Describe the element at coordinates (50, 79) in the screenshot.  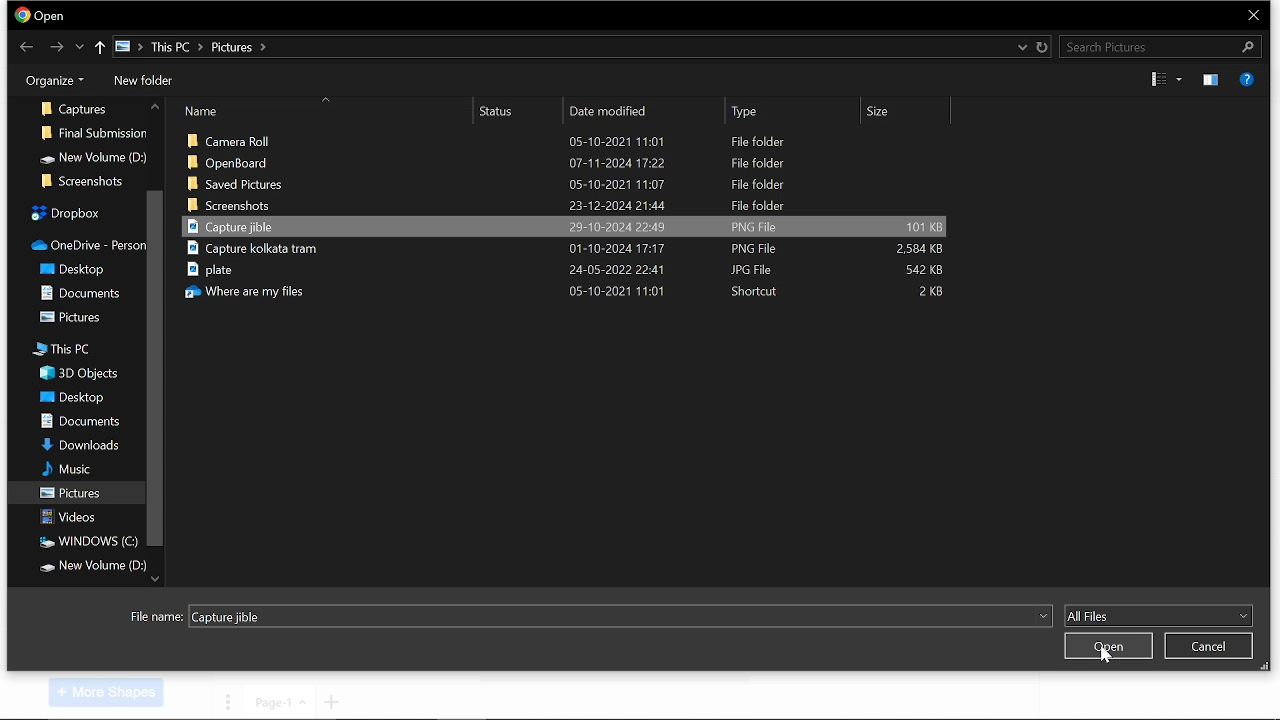
I see `organize` at that location.